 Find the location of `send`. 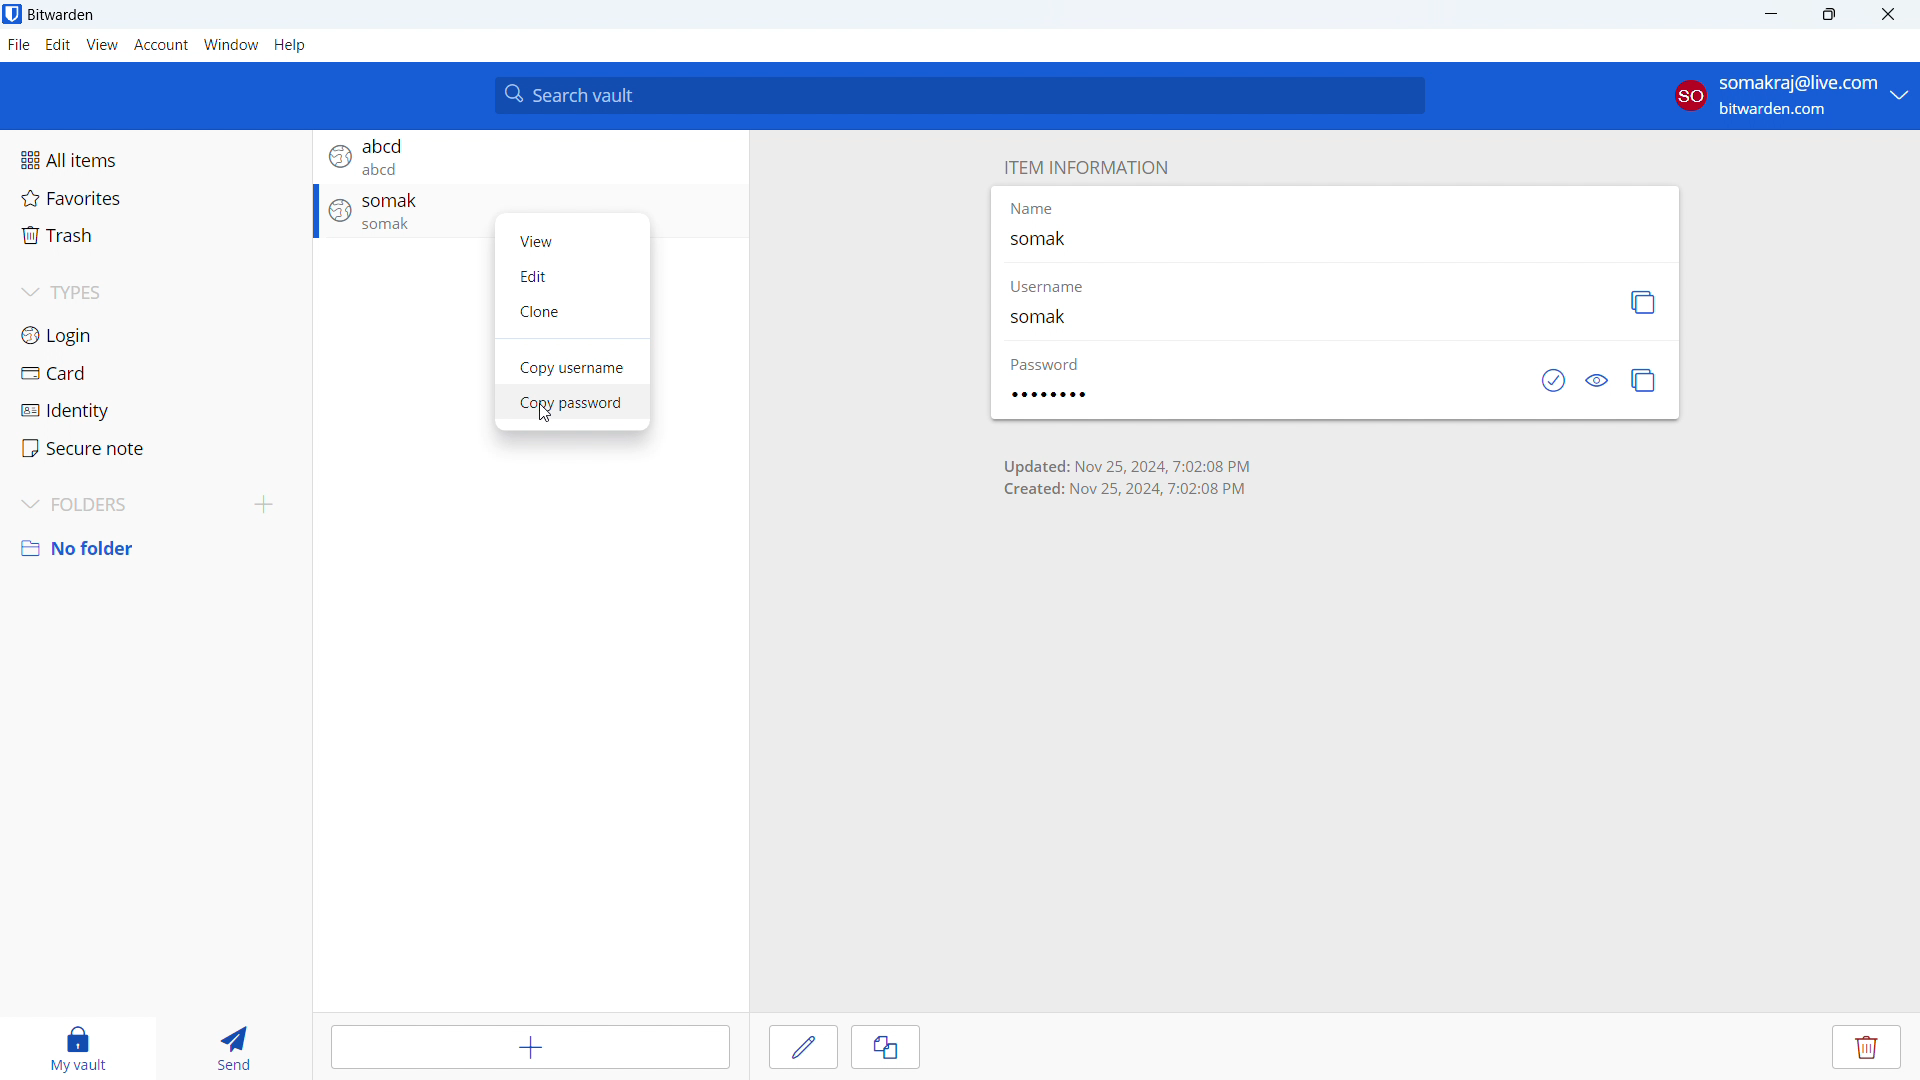

send is located at coordinates (242, 1048).